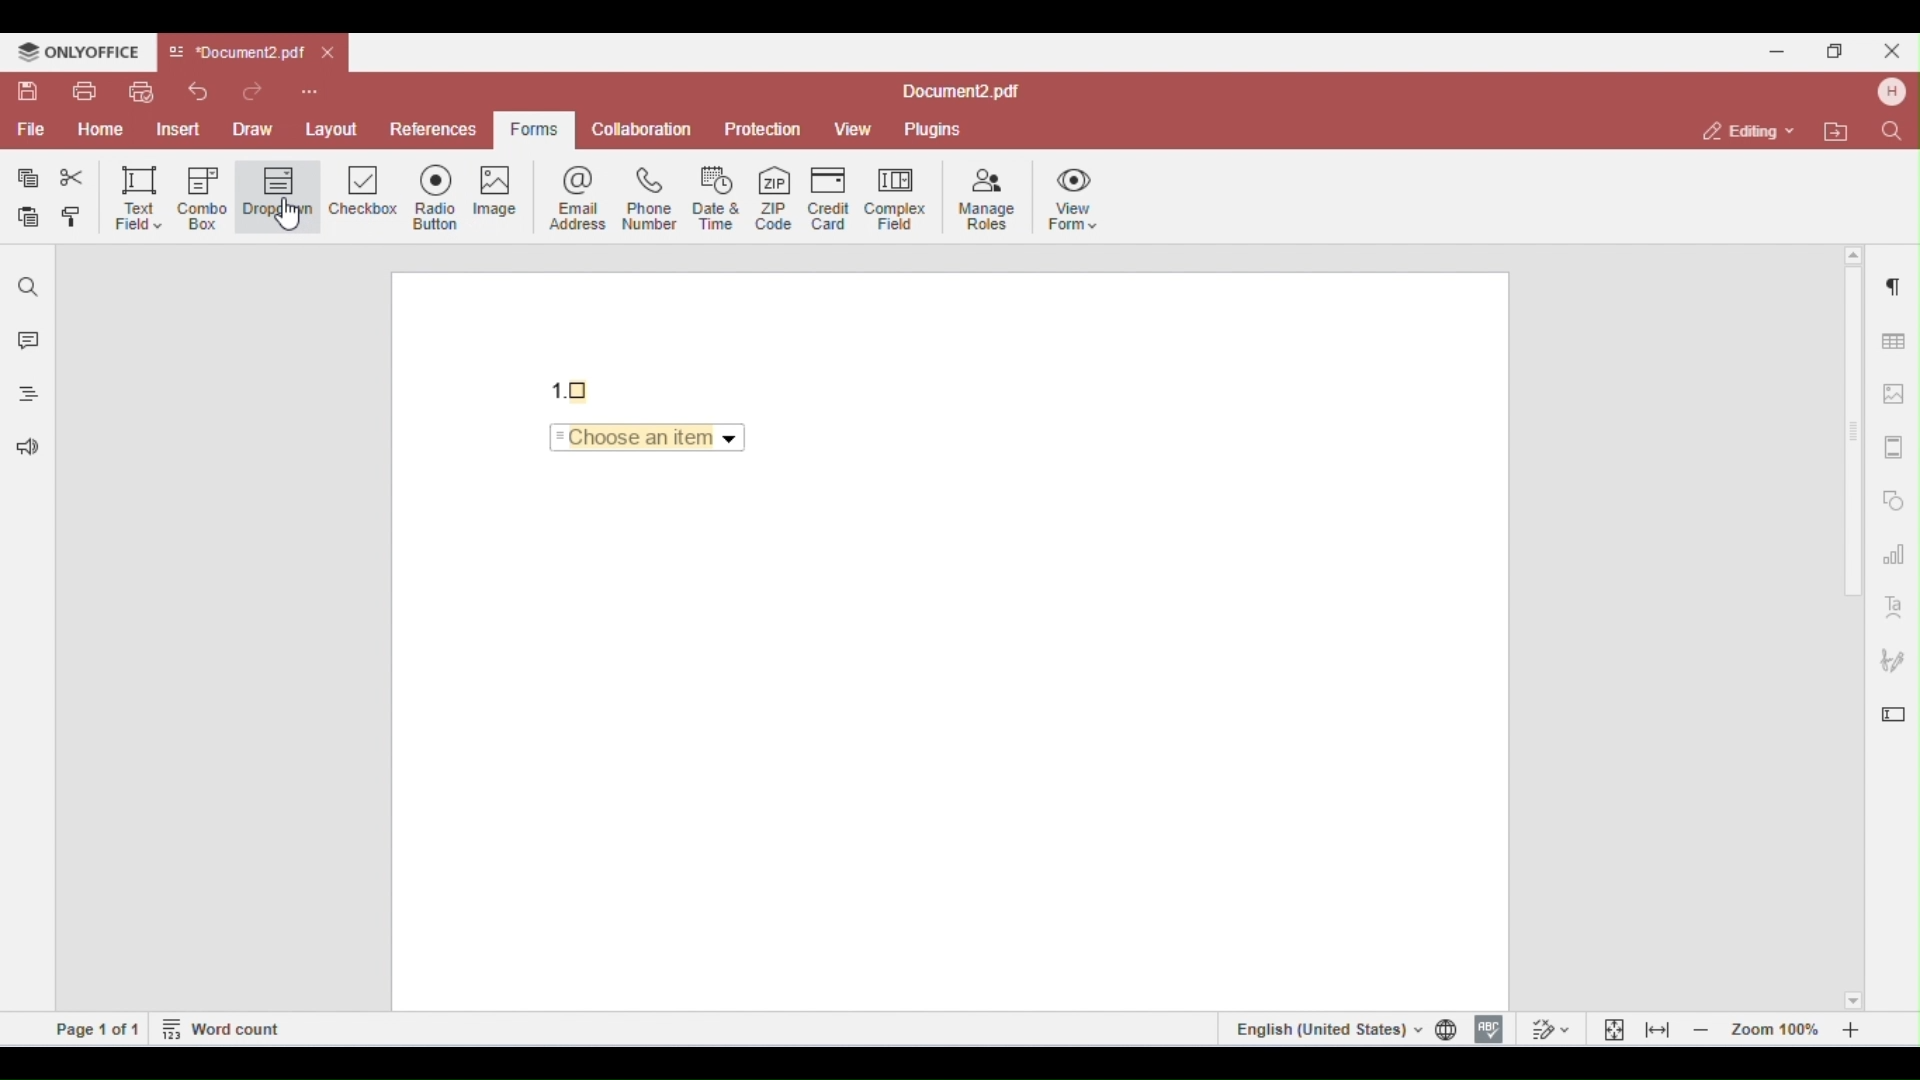 Image resolution: width=1920 pixels, height=1080 pixels. I want to click on zip code, so click(774, 195).